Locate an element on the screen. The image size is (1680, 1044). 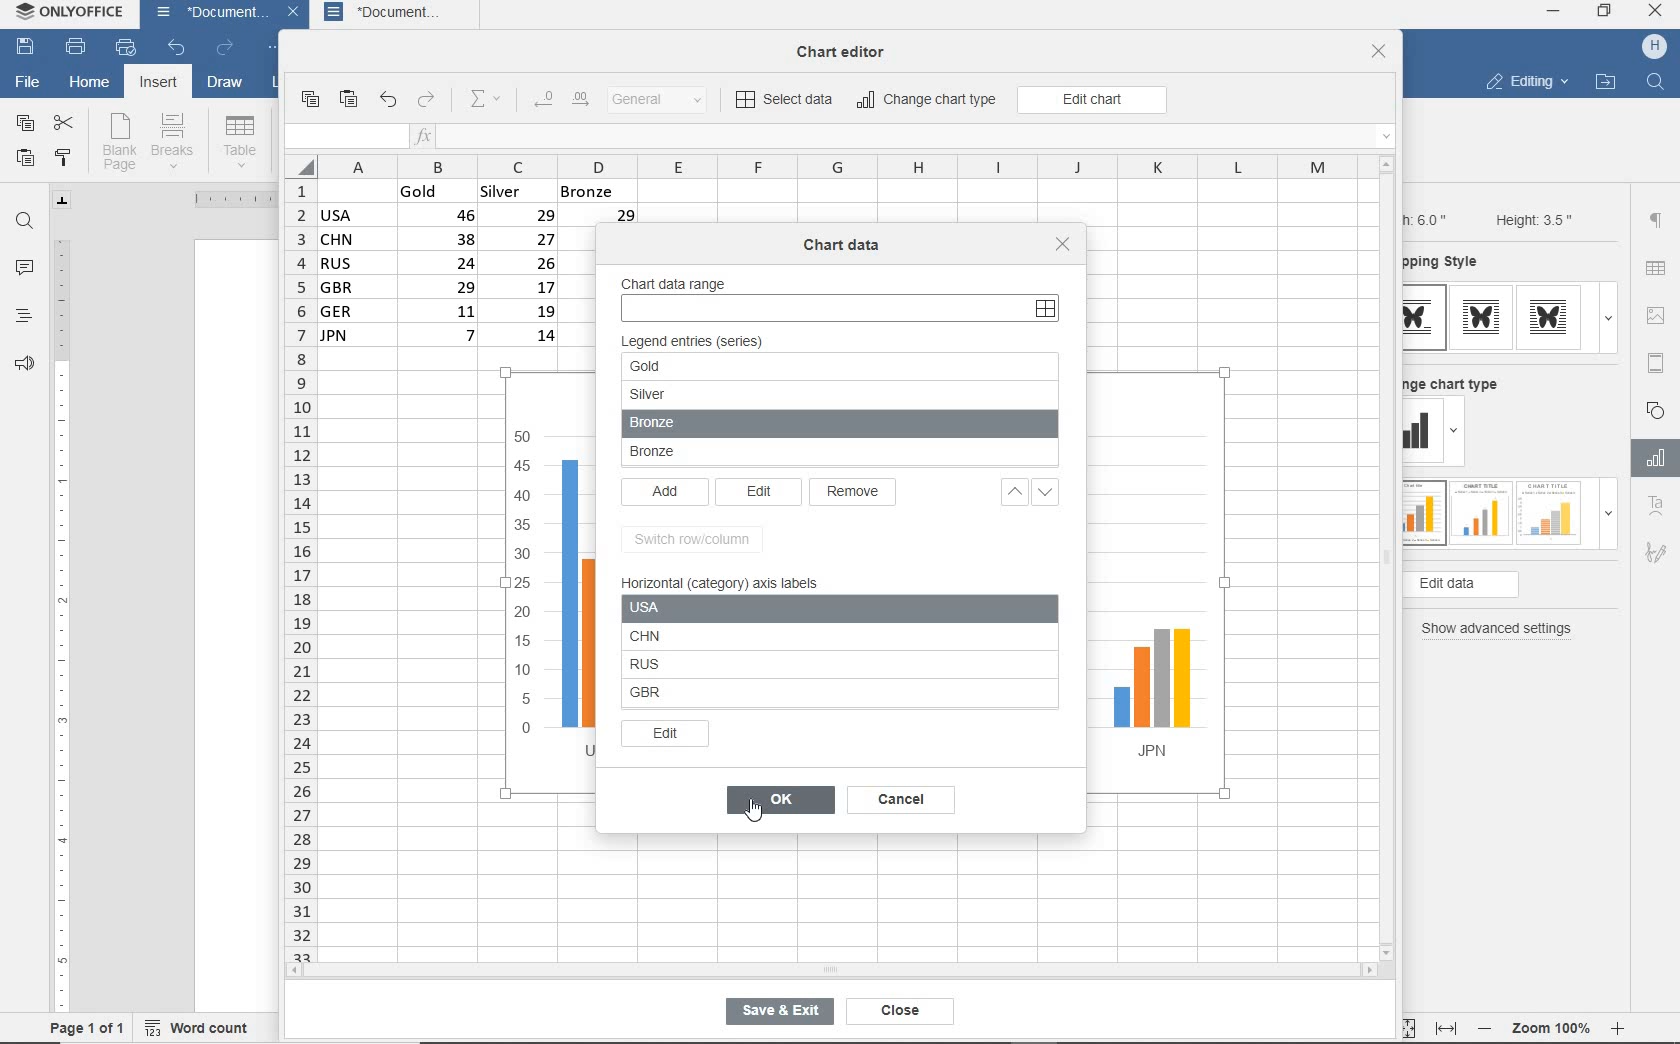
dropdown is located at coordinates (1608, 318).